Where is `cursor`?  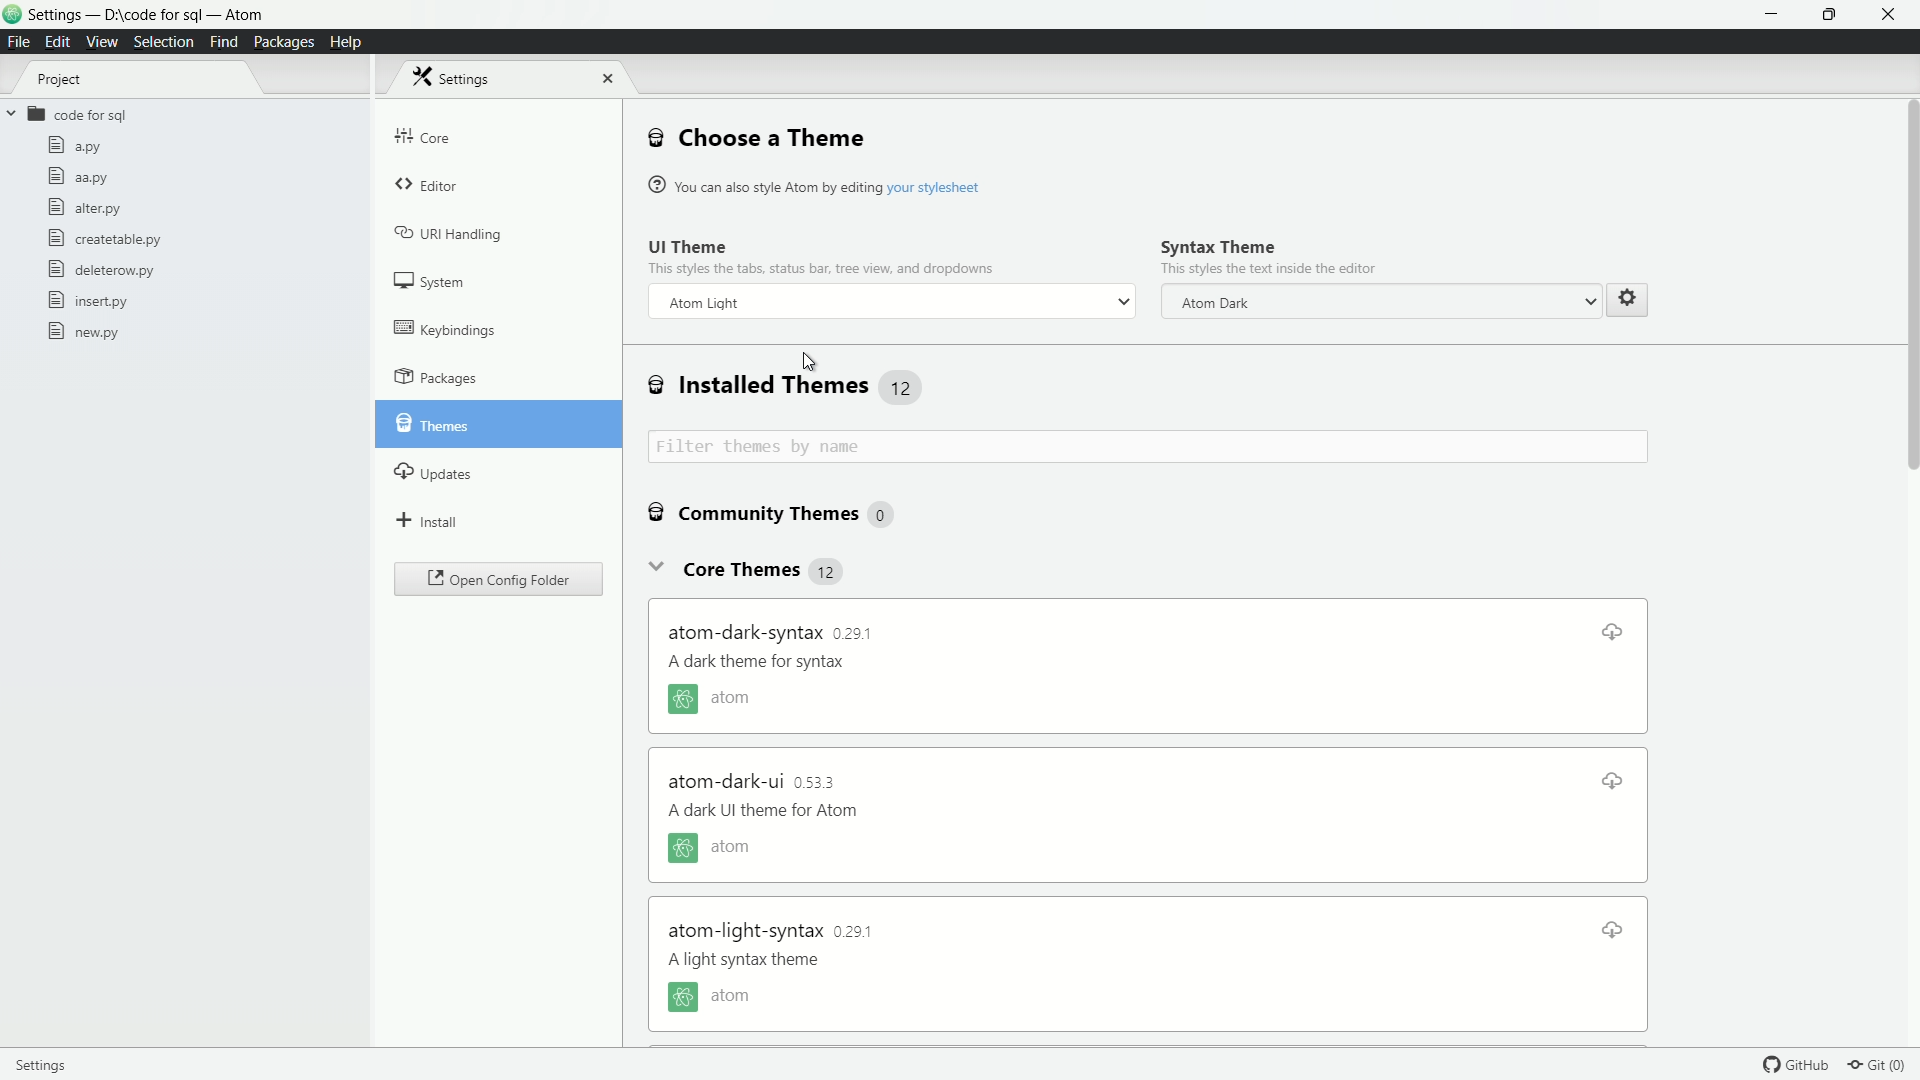 cursor is located at coordinates (808, 317).